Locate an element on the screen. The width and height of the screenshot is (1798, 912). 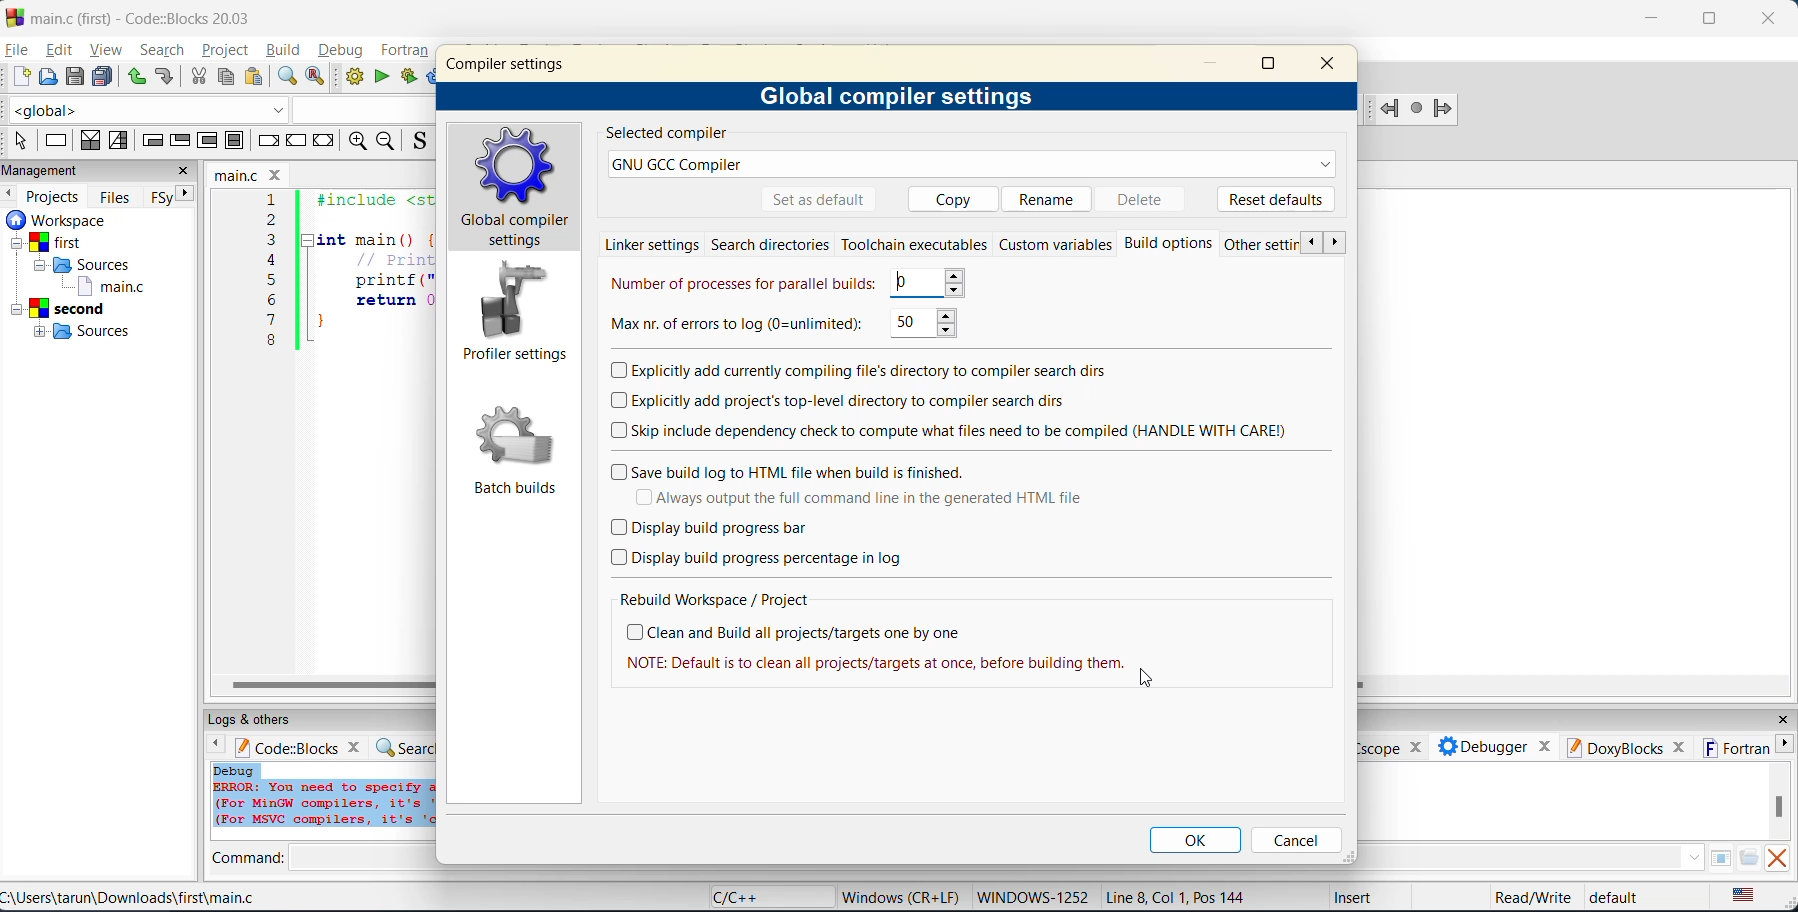
always output the full command line in the generated HTML file is located at coordinates (883, 496).